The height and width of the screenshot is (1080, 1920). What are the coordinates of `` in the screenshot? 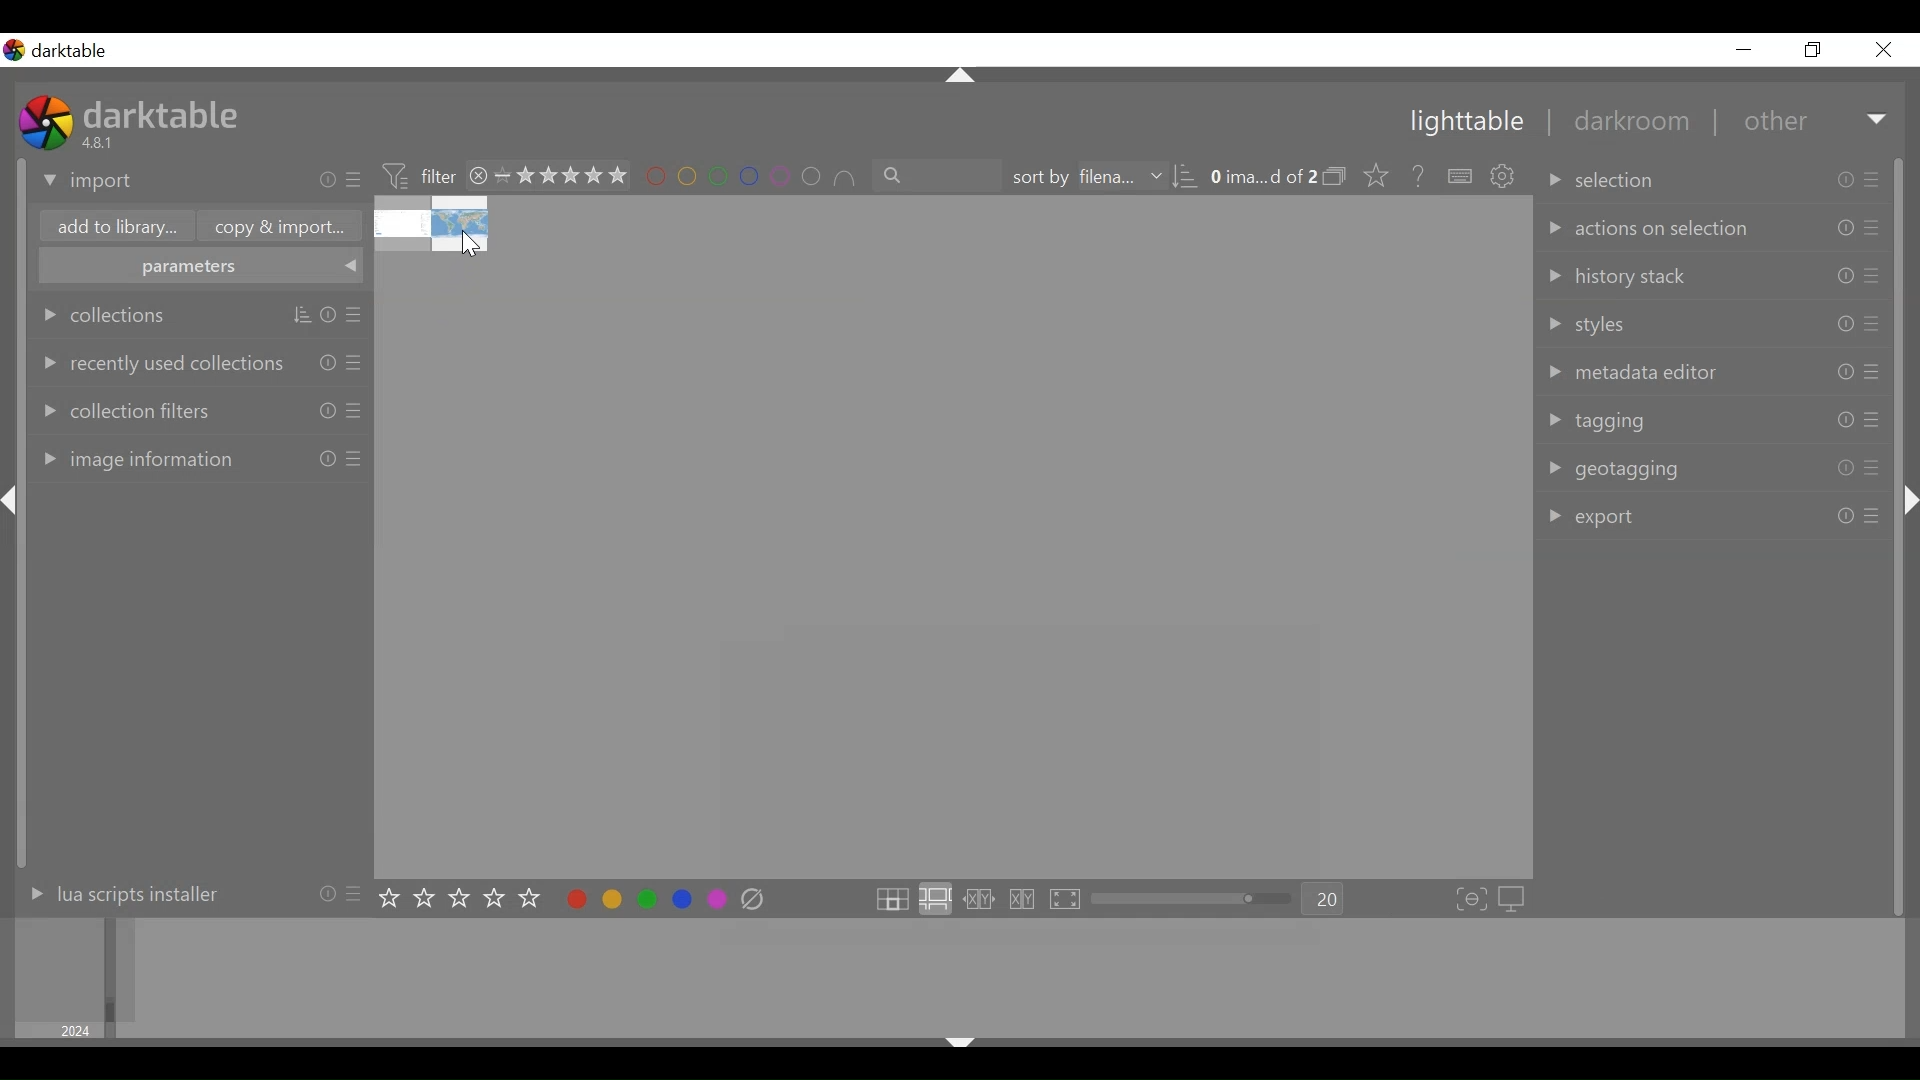 It's located at (1878, 373).